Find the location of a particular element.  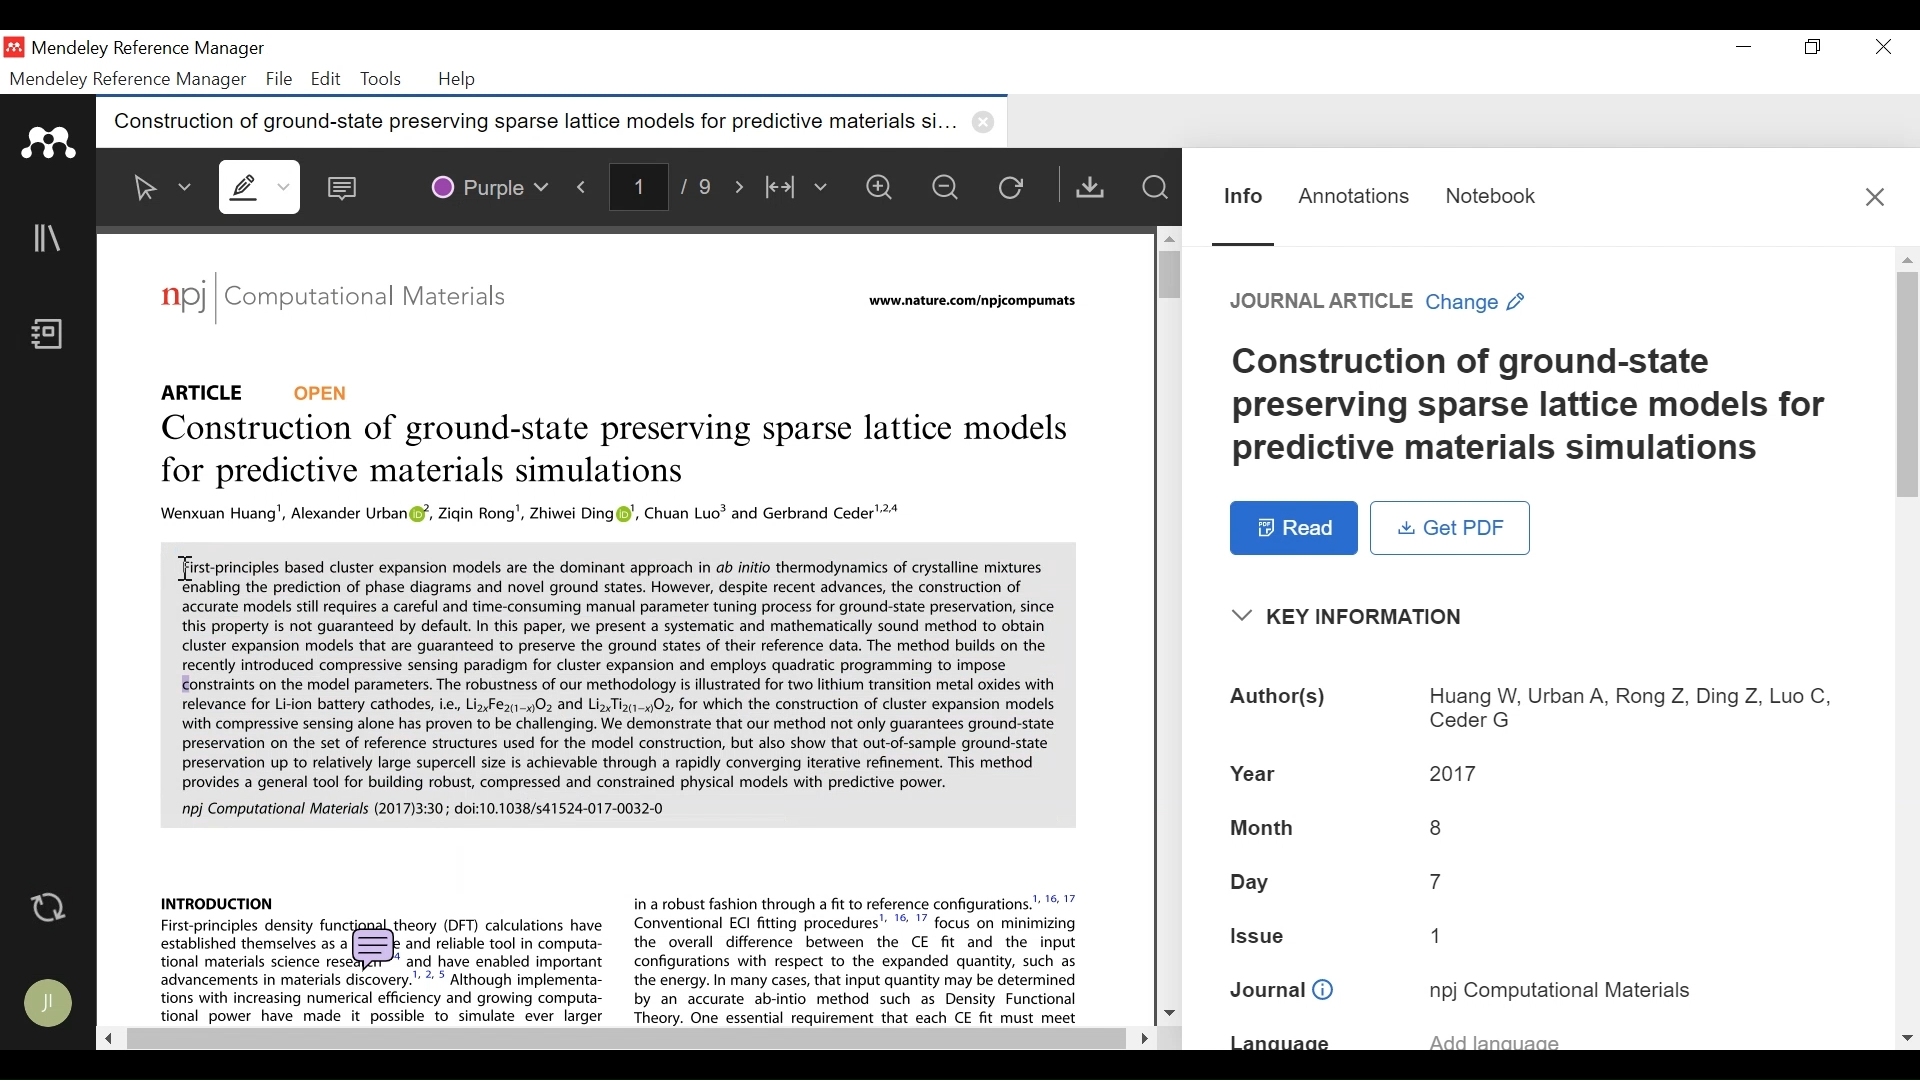

File is located at coordinates (279, 79).